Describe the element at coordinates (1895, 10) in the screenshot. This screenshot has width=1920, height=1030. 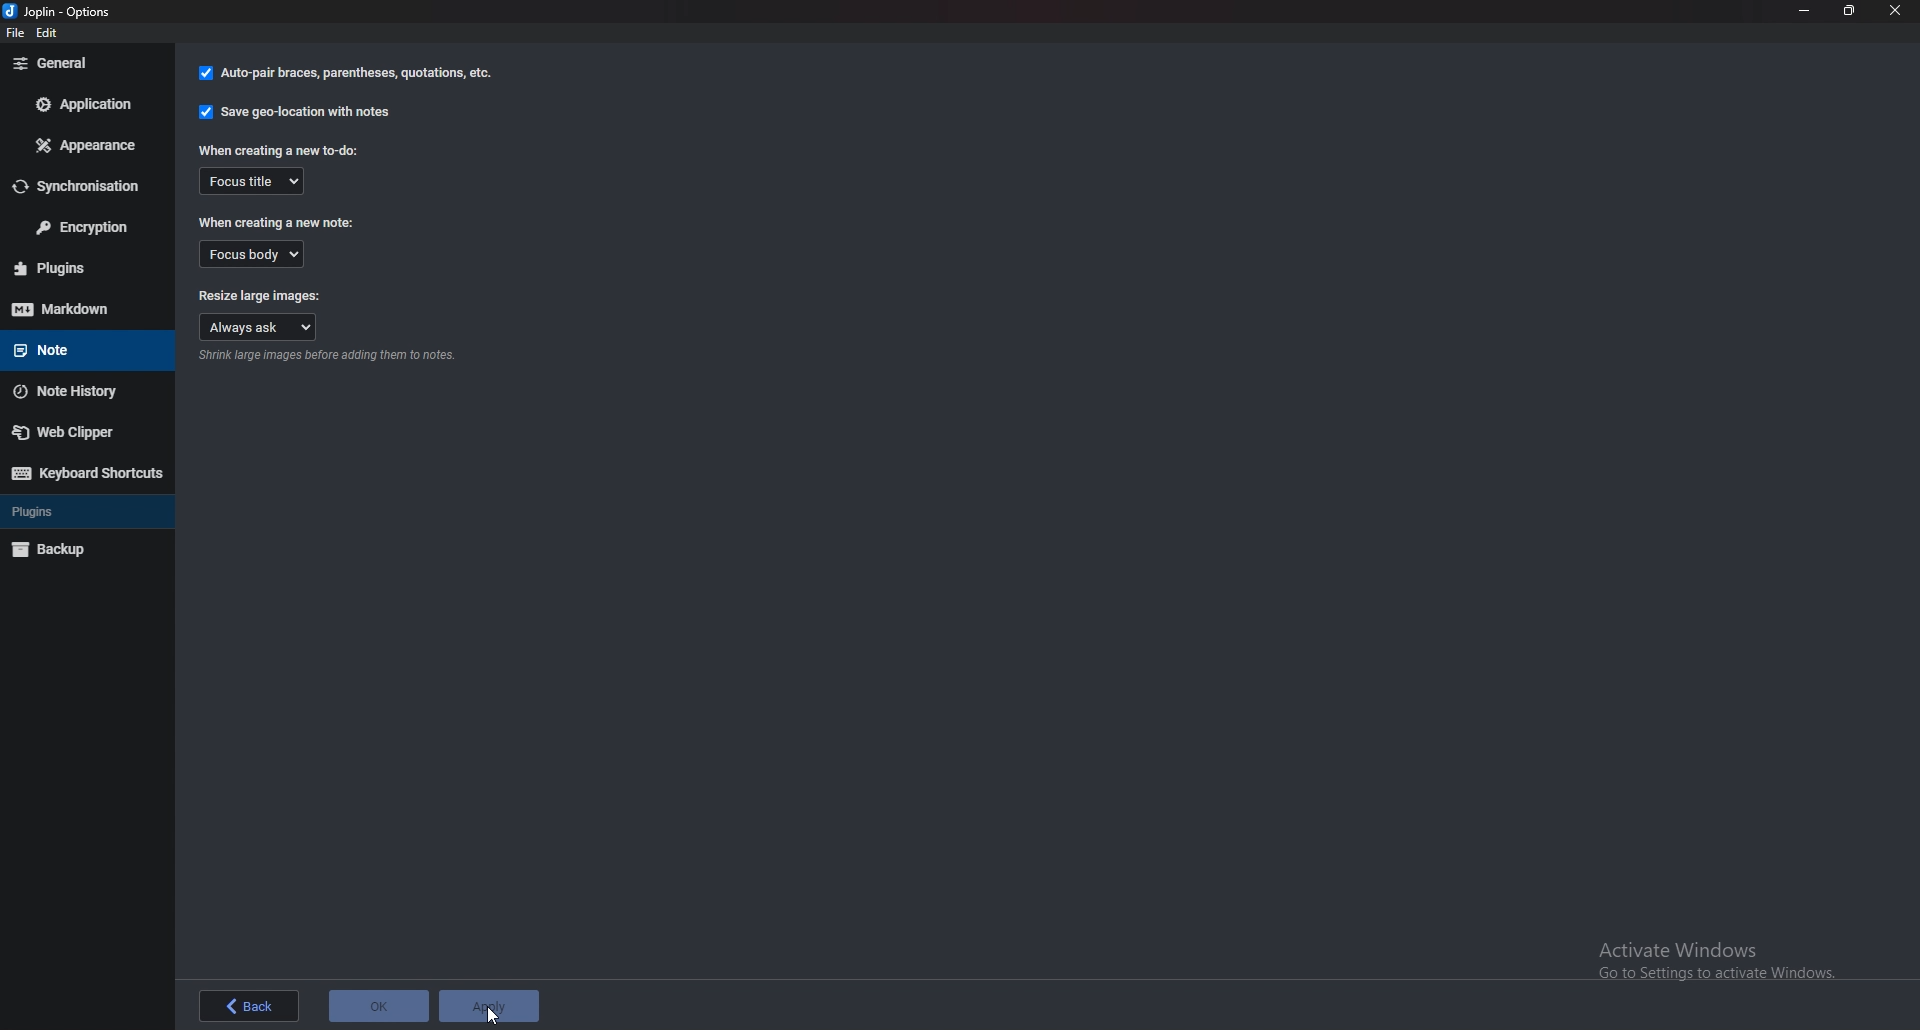
I see `close` at that location.